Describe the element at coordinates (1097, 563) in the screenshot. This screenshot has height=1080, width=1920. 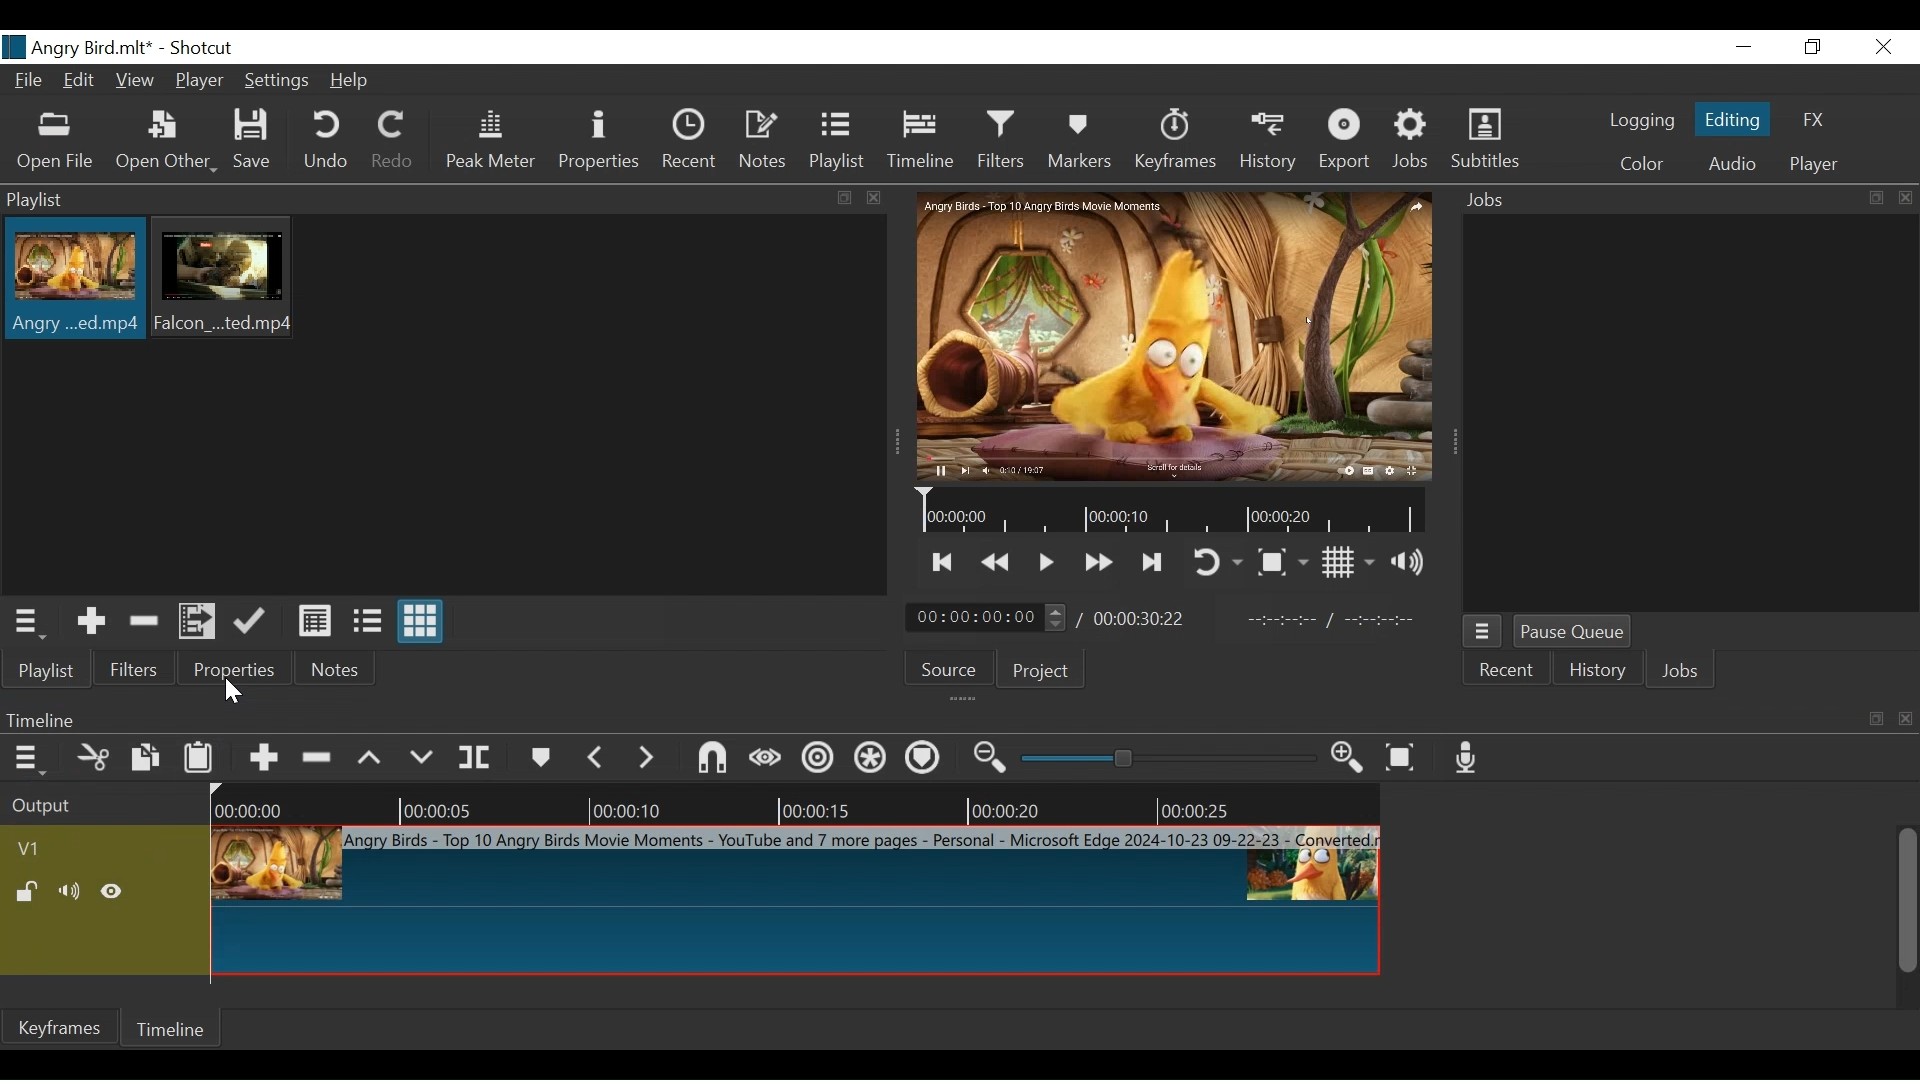
I see `Play forward quickly` at that location.